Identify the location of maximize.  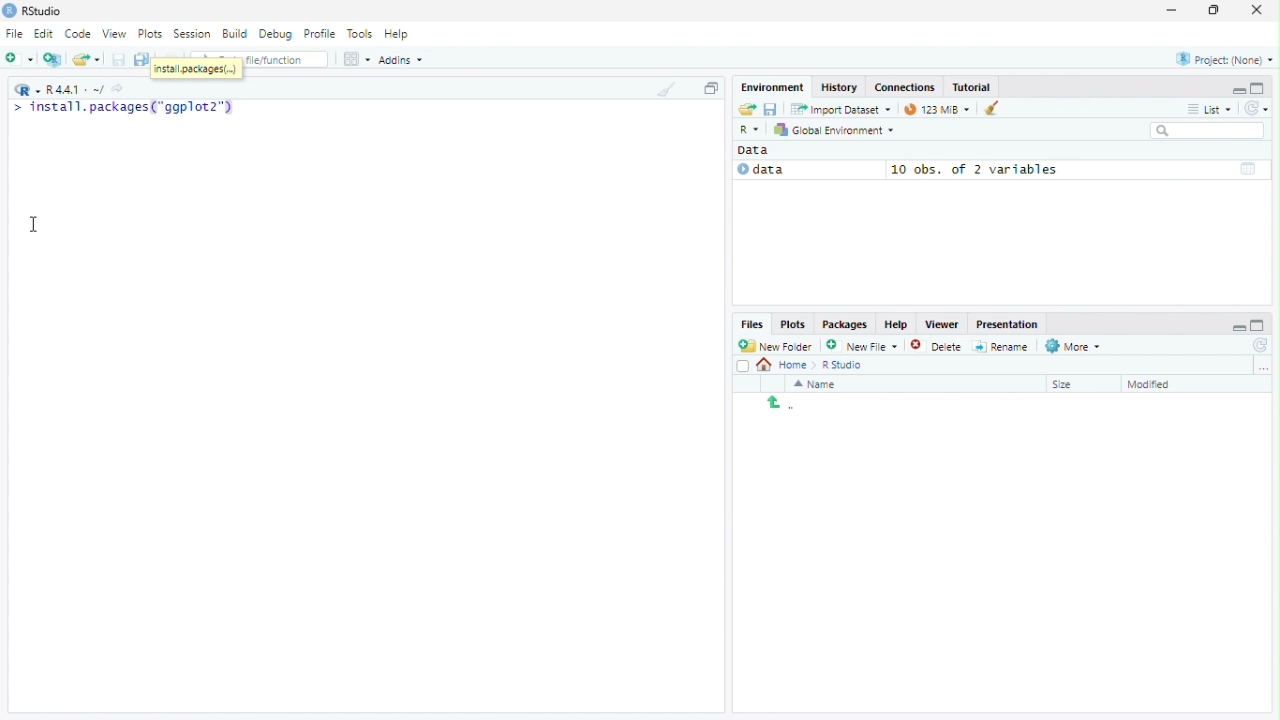
(1261, 324).